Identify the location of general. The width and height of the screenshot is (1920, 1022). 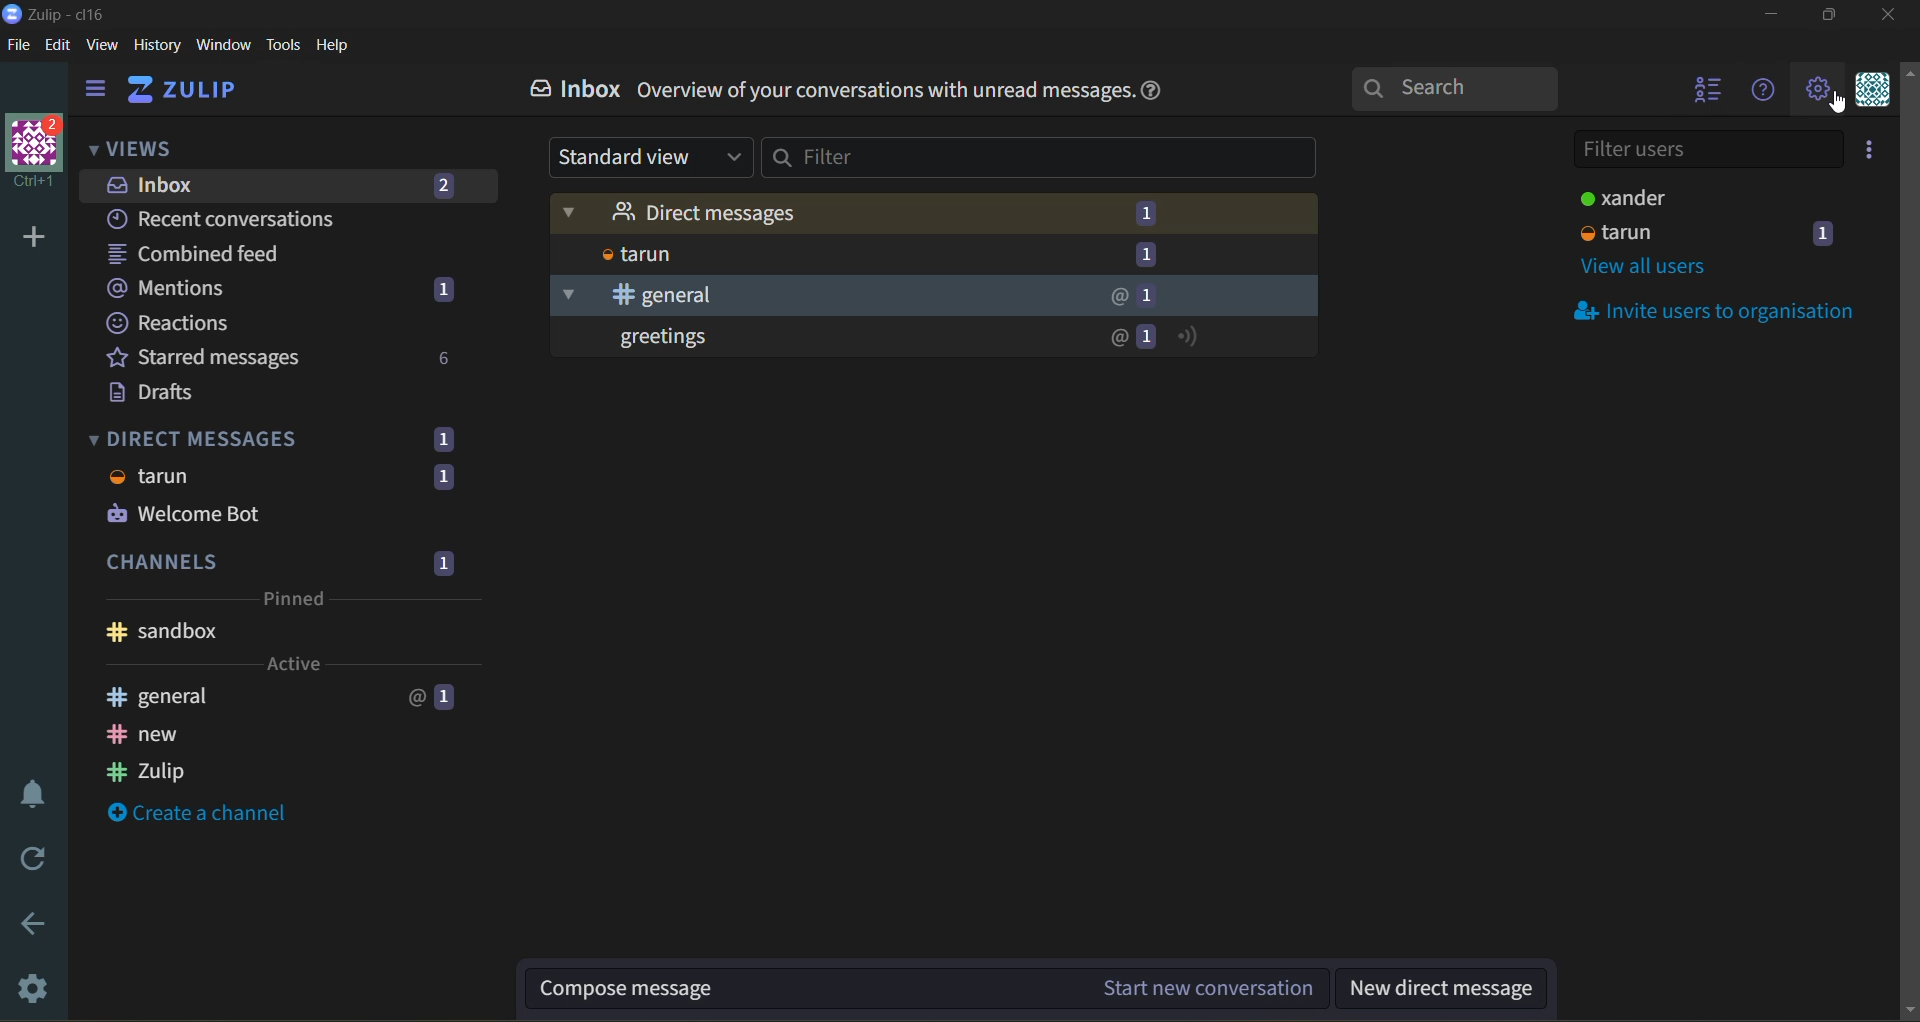
(931, 294).